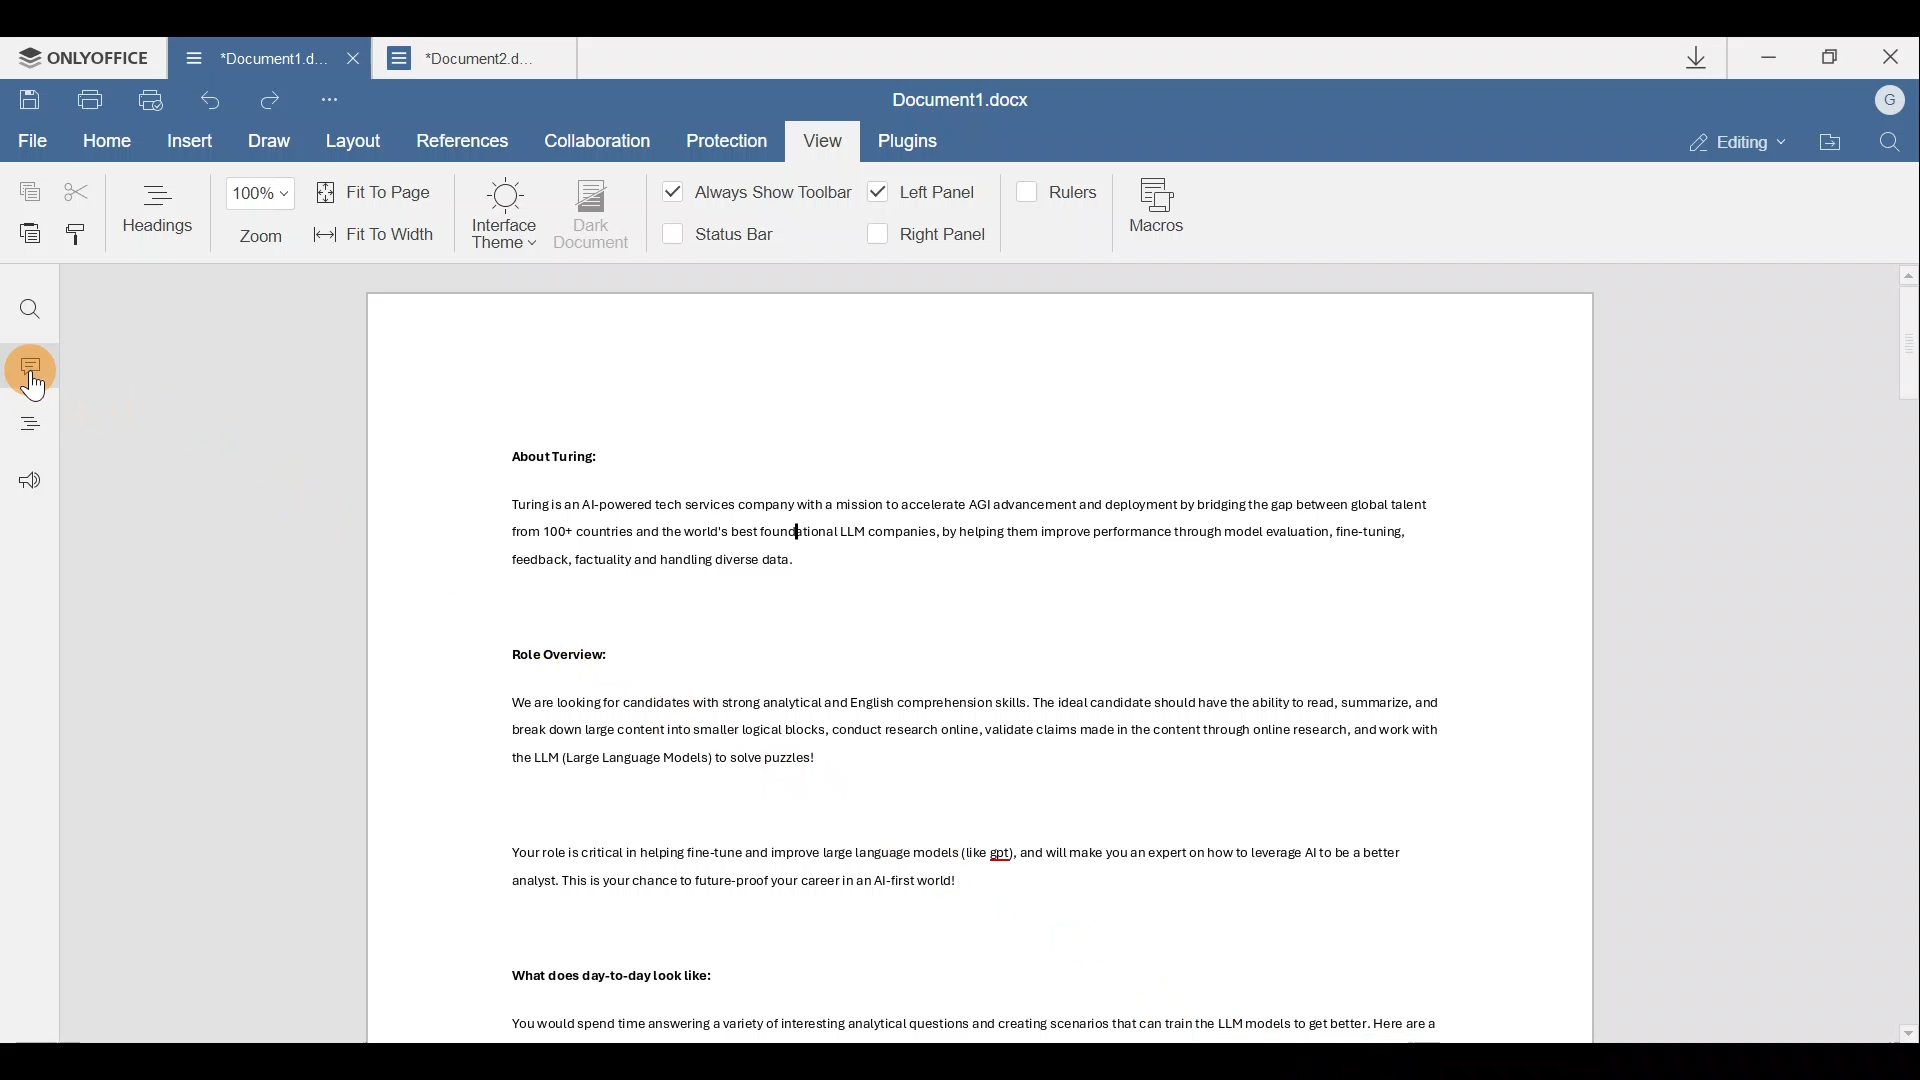 The image size is (1920, 1080). What do you see at coordinates (1898, 59) in the screenshot?
I see `Close` at bounding box center [1898, 59].